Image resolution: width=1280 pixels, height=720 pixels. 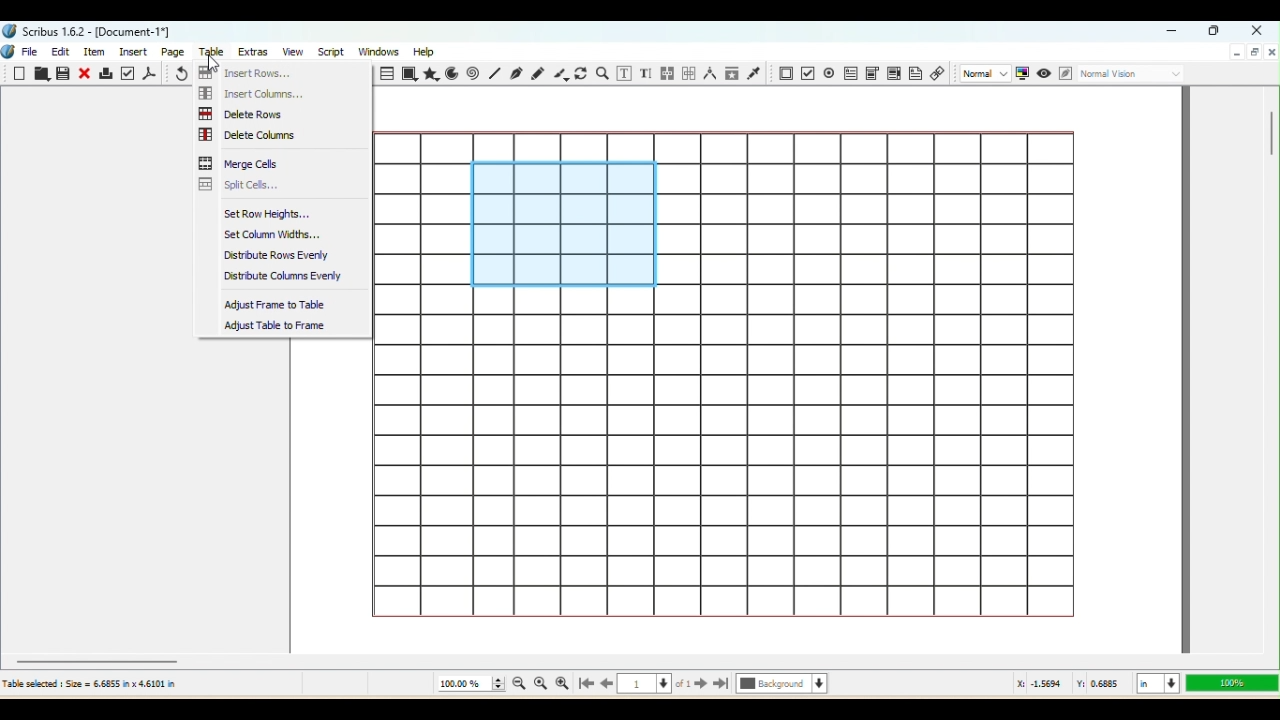 I want to click on Select the current layer, so click(x=782, y=685).